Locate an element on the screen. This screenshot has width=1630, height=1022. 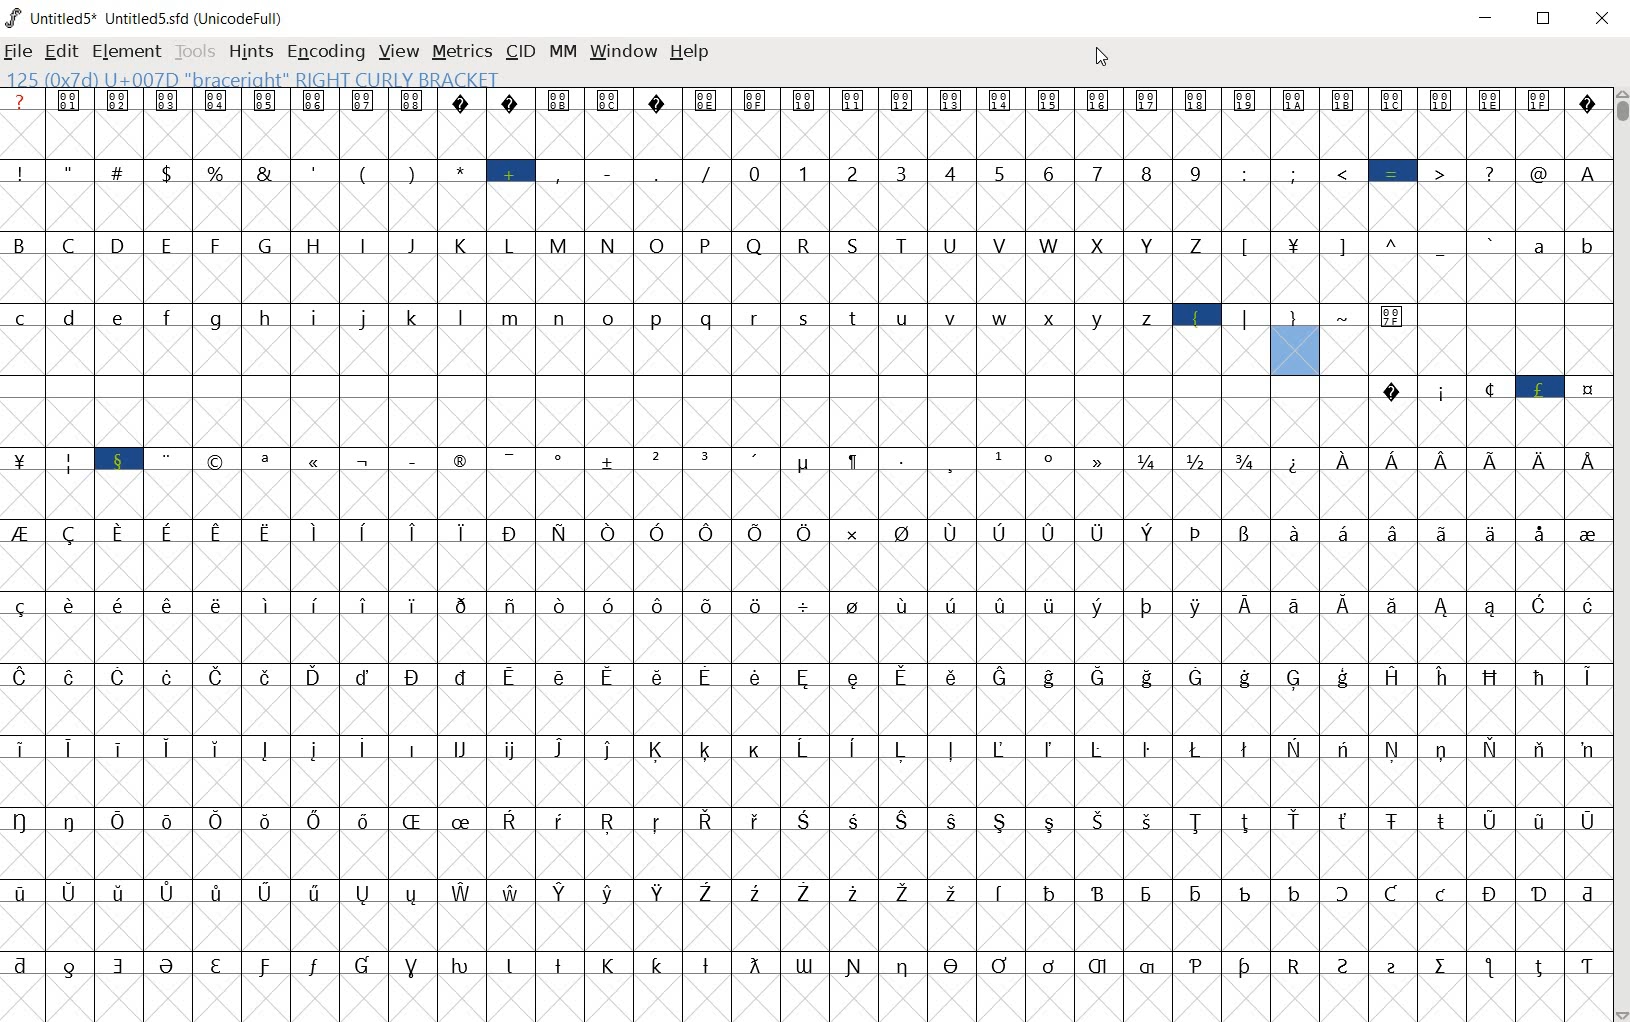
HELP is located at coordinates (690, 51).